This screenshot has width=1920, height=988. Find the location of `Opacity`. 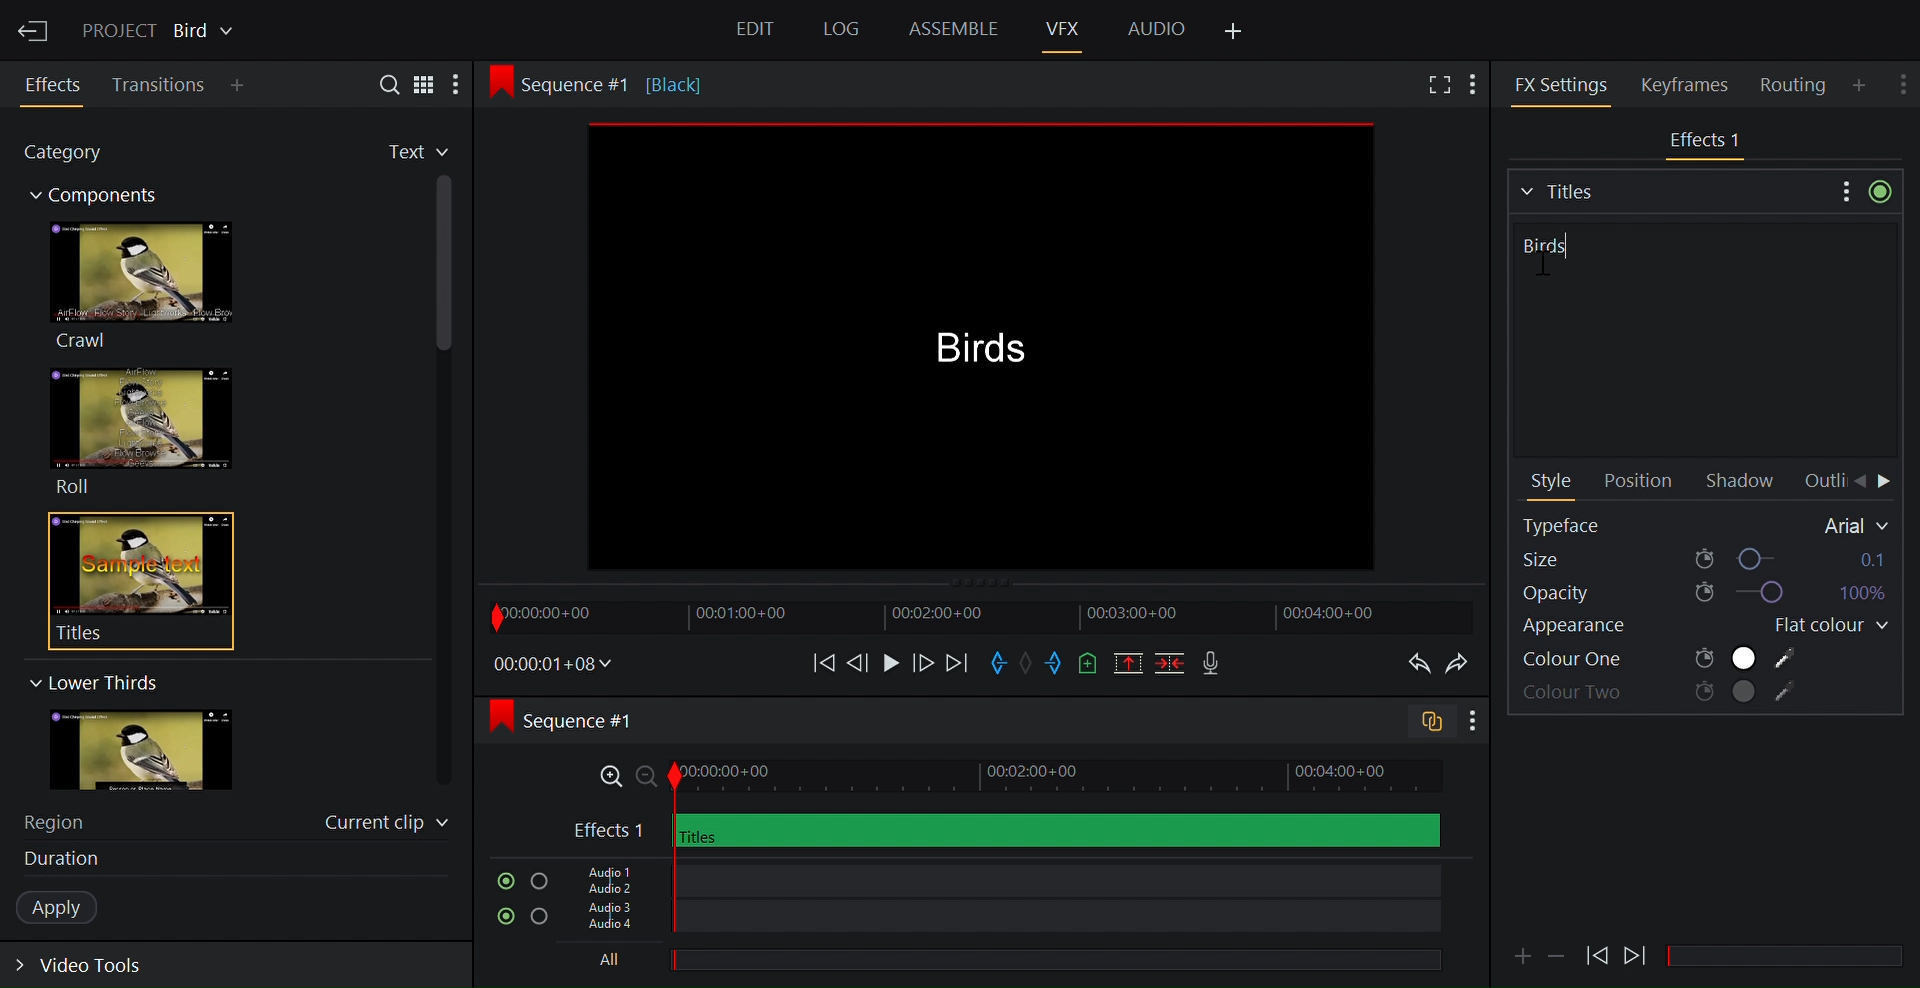

Opacity is located at coordinates (1702, 593).